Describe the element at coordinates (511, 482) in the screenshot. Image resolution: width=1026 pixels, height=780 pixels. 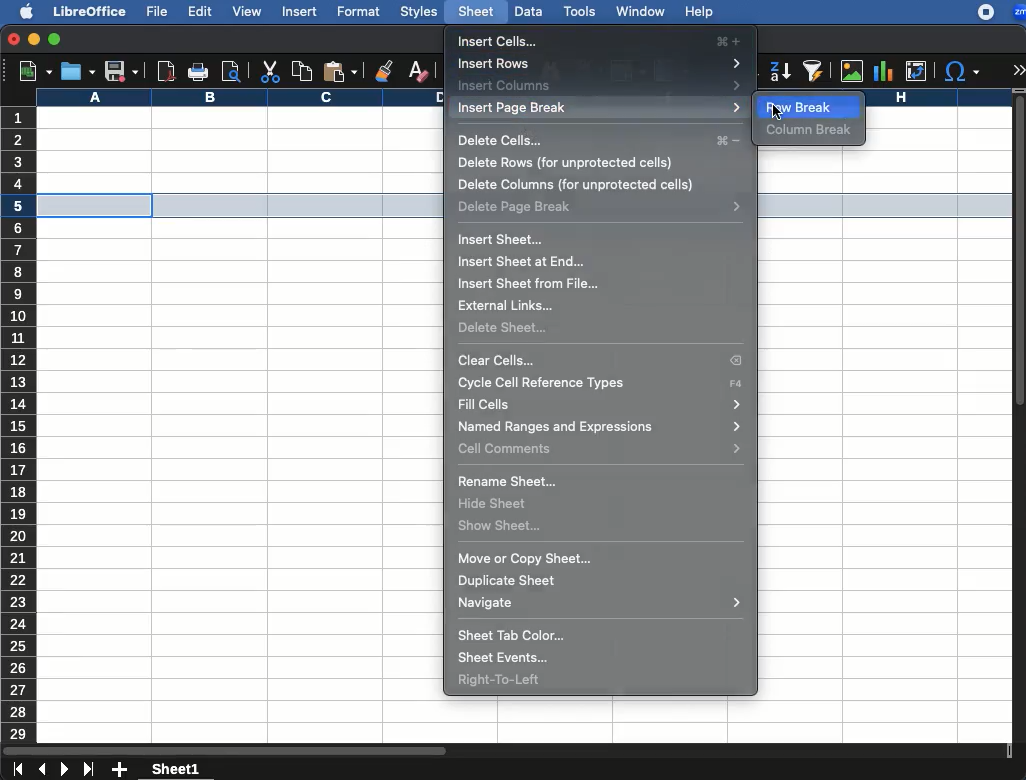
I see `rename sheet` at that location.